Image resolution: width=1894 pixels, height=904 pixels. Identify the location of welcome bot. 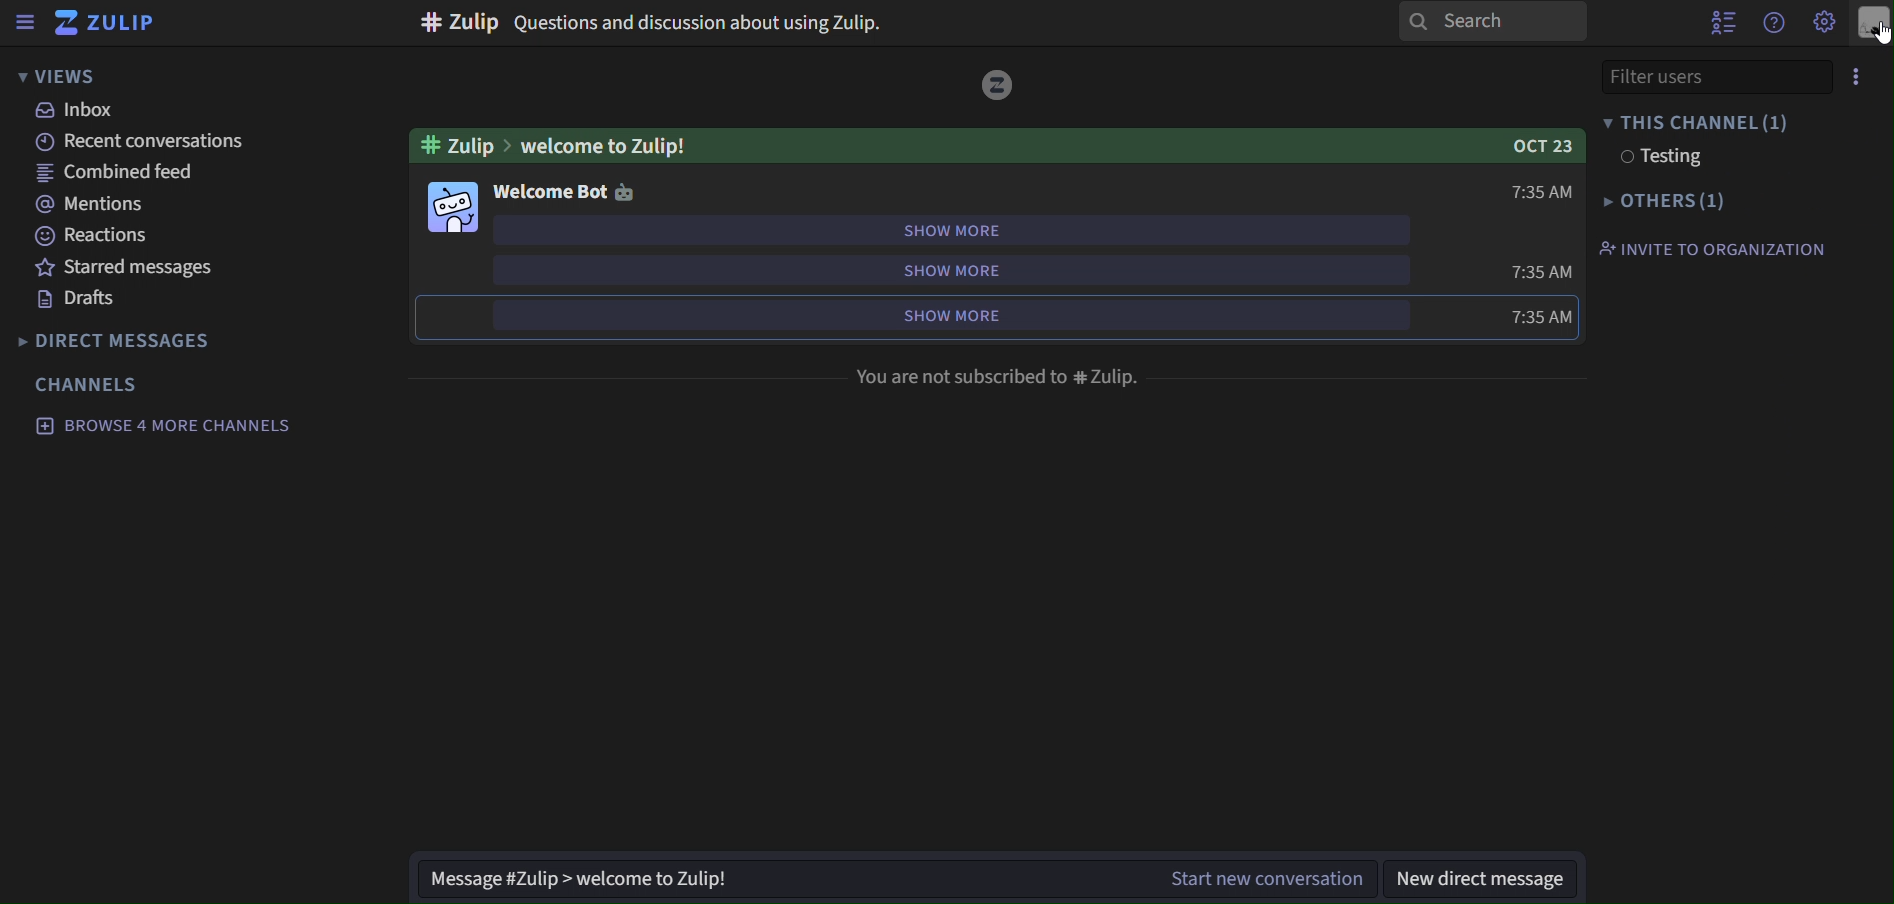
(565, 191).